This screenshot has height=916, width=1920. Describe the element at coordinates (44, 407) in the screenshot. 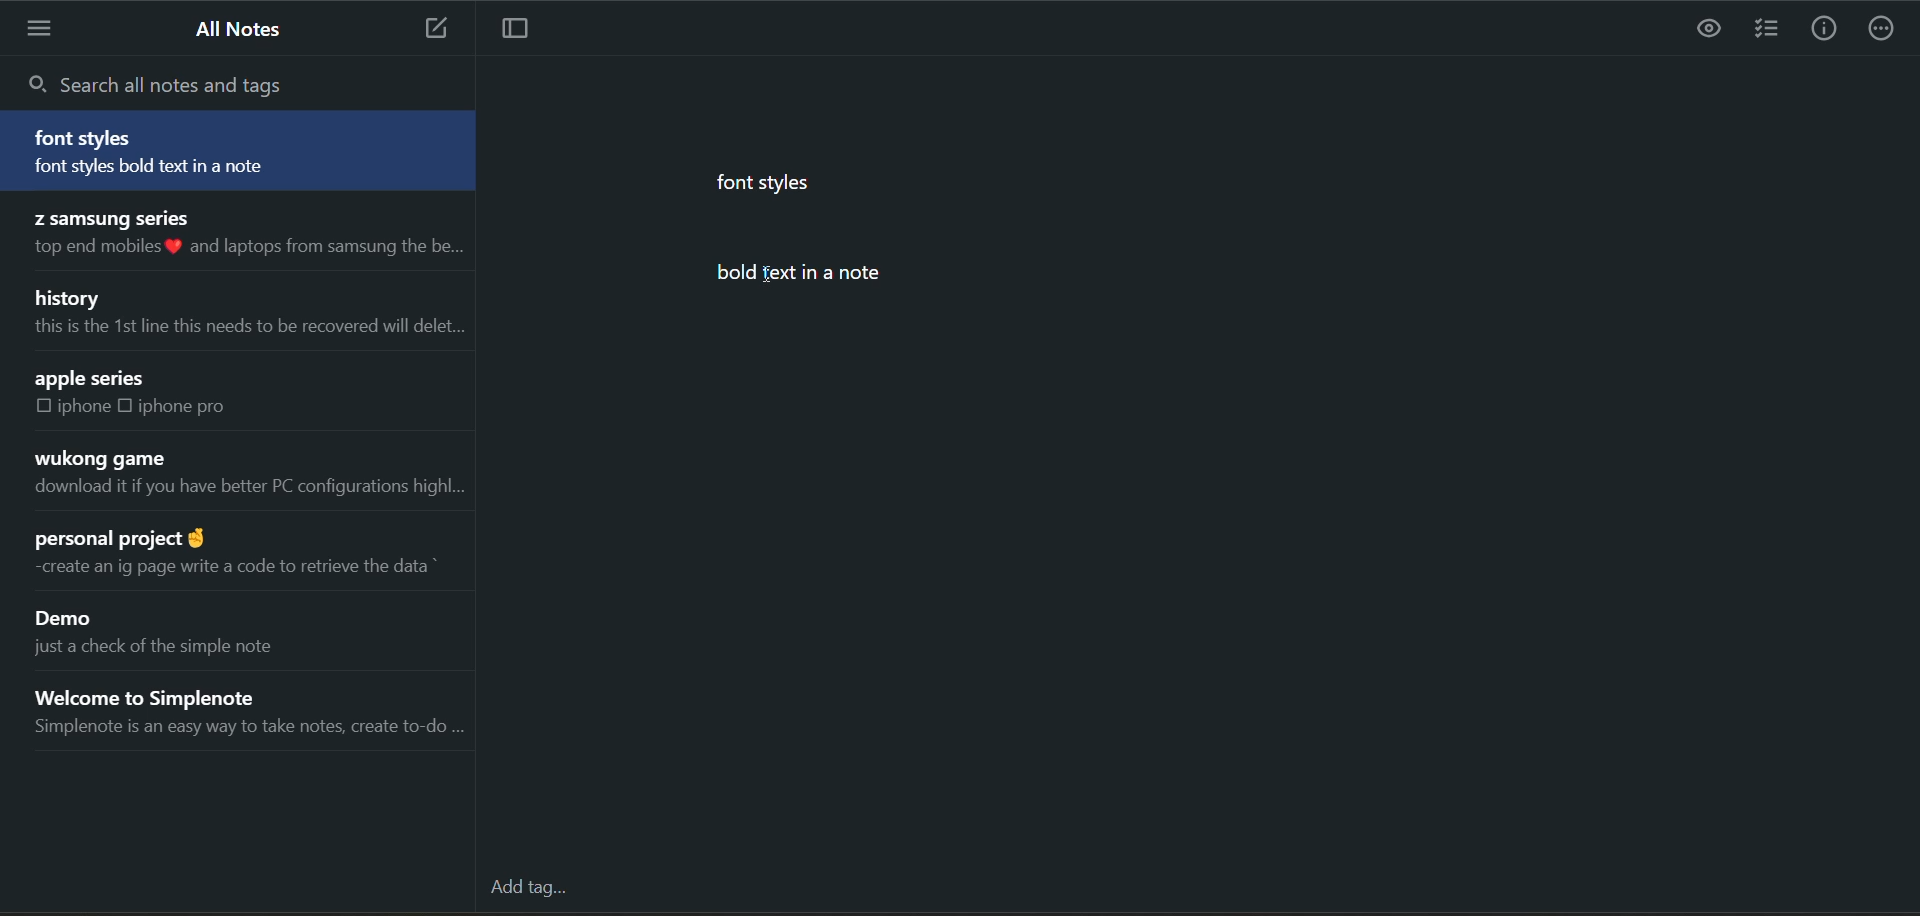

I see `checkbox` at that location.